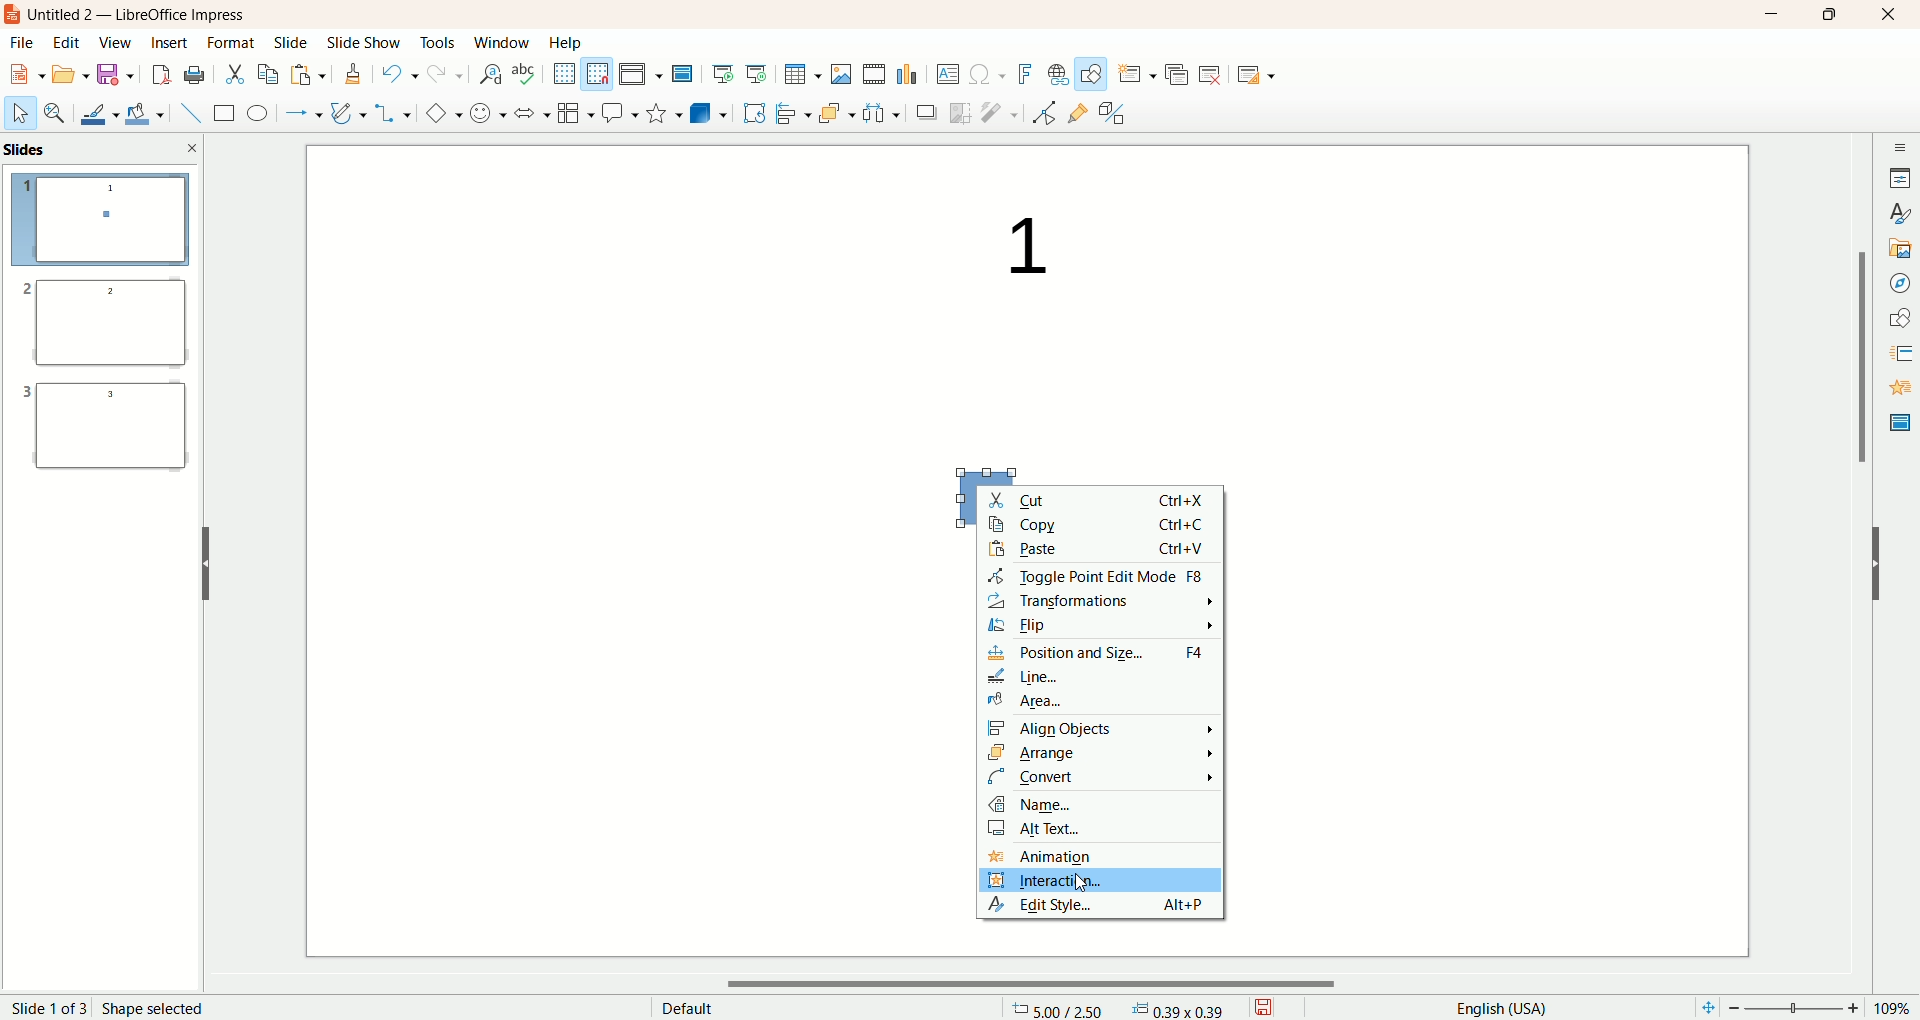 The width and height of the screenshot is (1920, 1020). I want to click on animation, so click(1898, 388).